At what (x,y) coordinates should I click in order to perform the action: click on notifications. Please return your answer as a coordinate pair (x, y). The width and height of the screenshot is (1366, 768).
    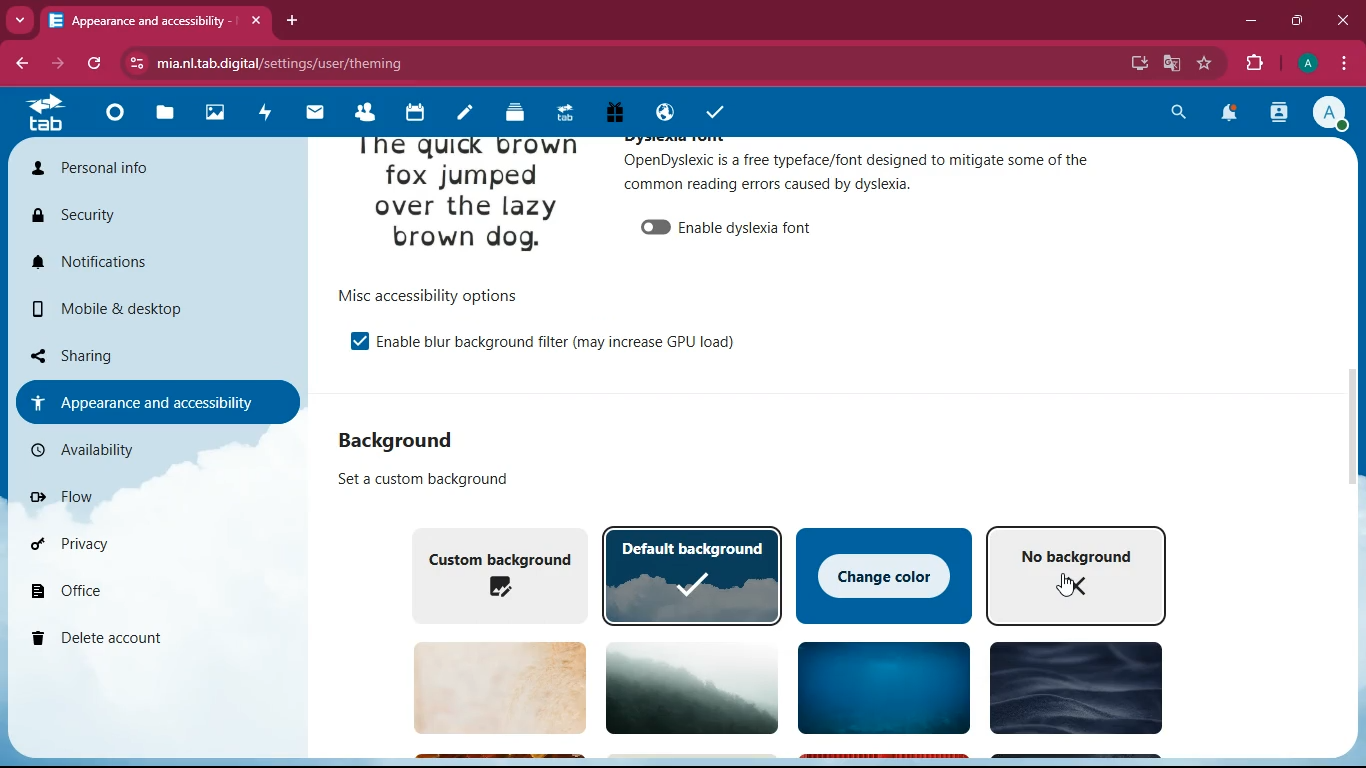
    Looking at the image, I should click on (157, 264).